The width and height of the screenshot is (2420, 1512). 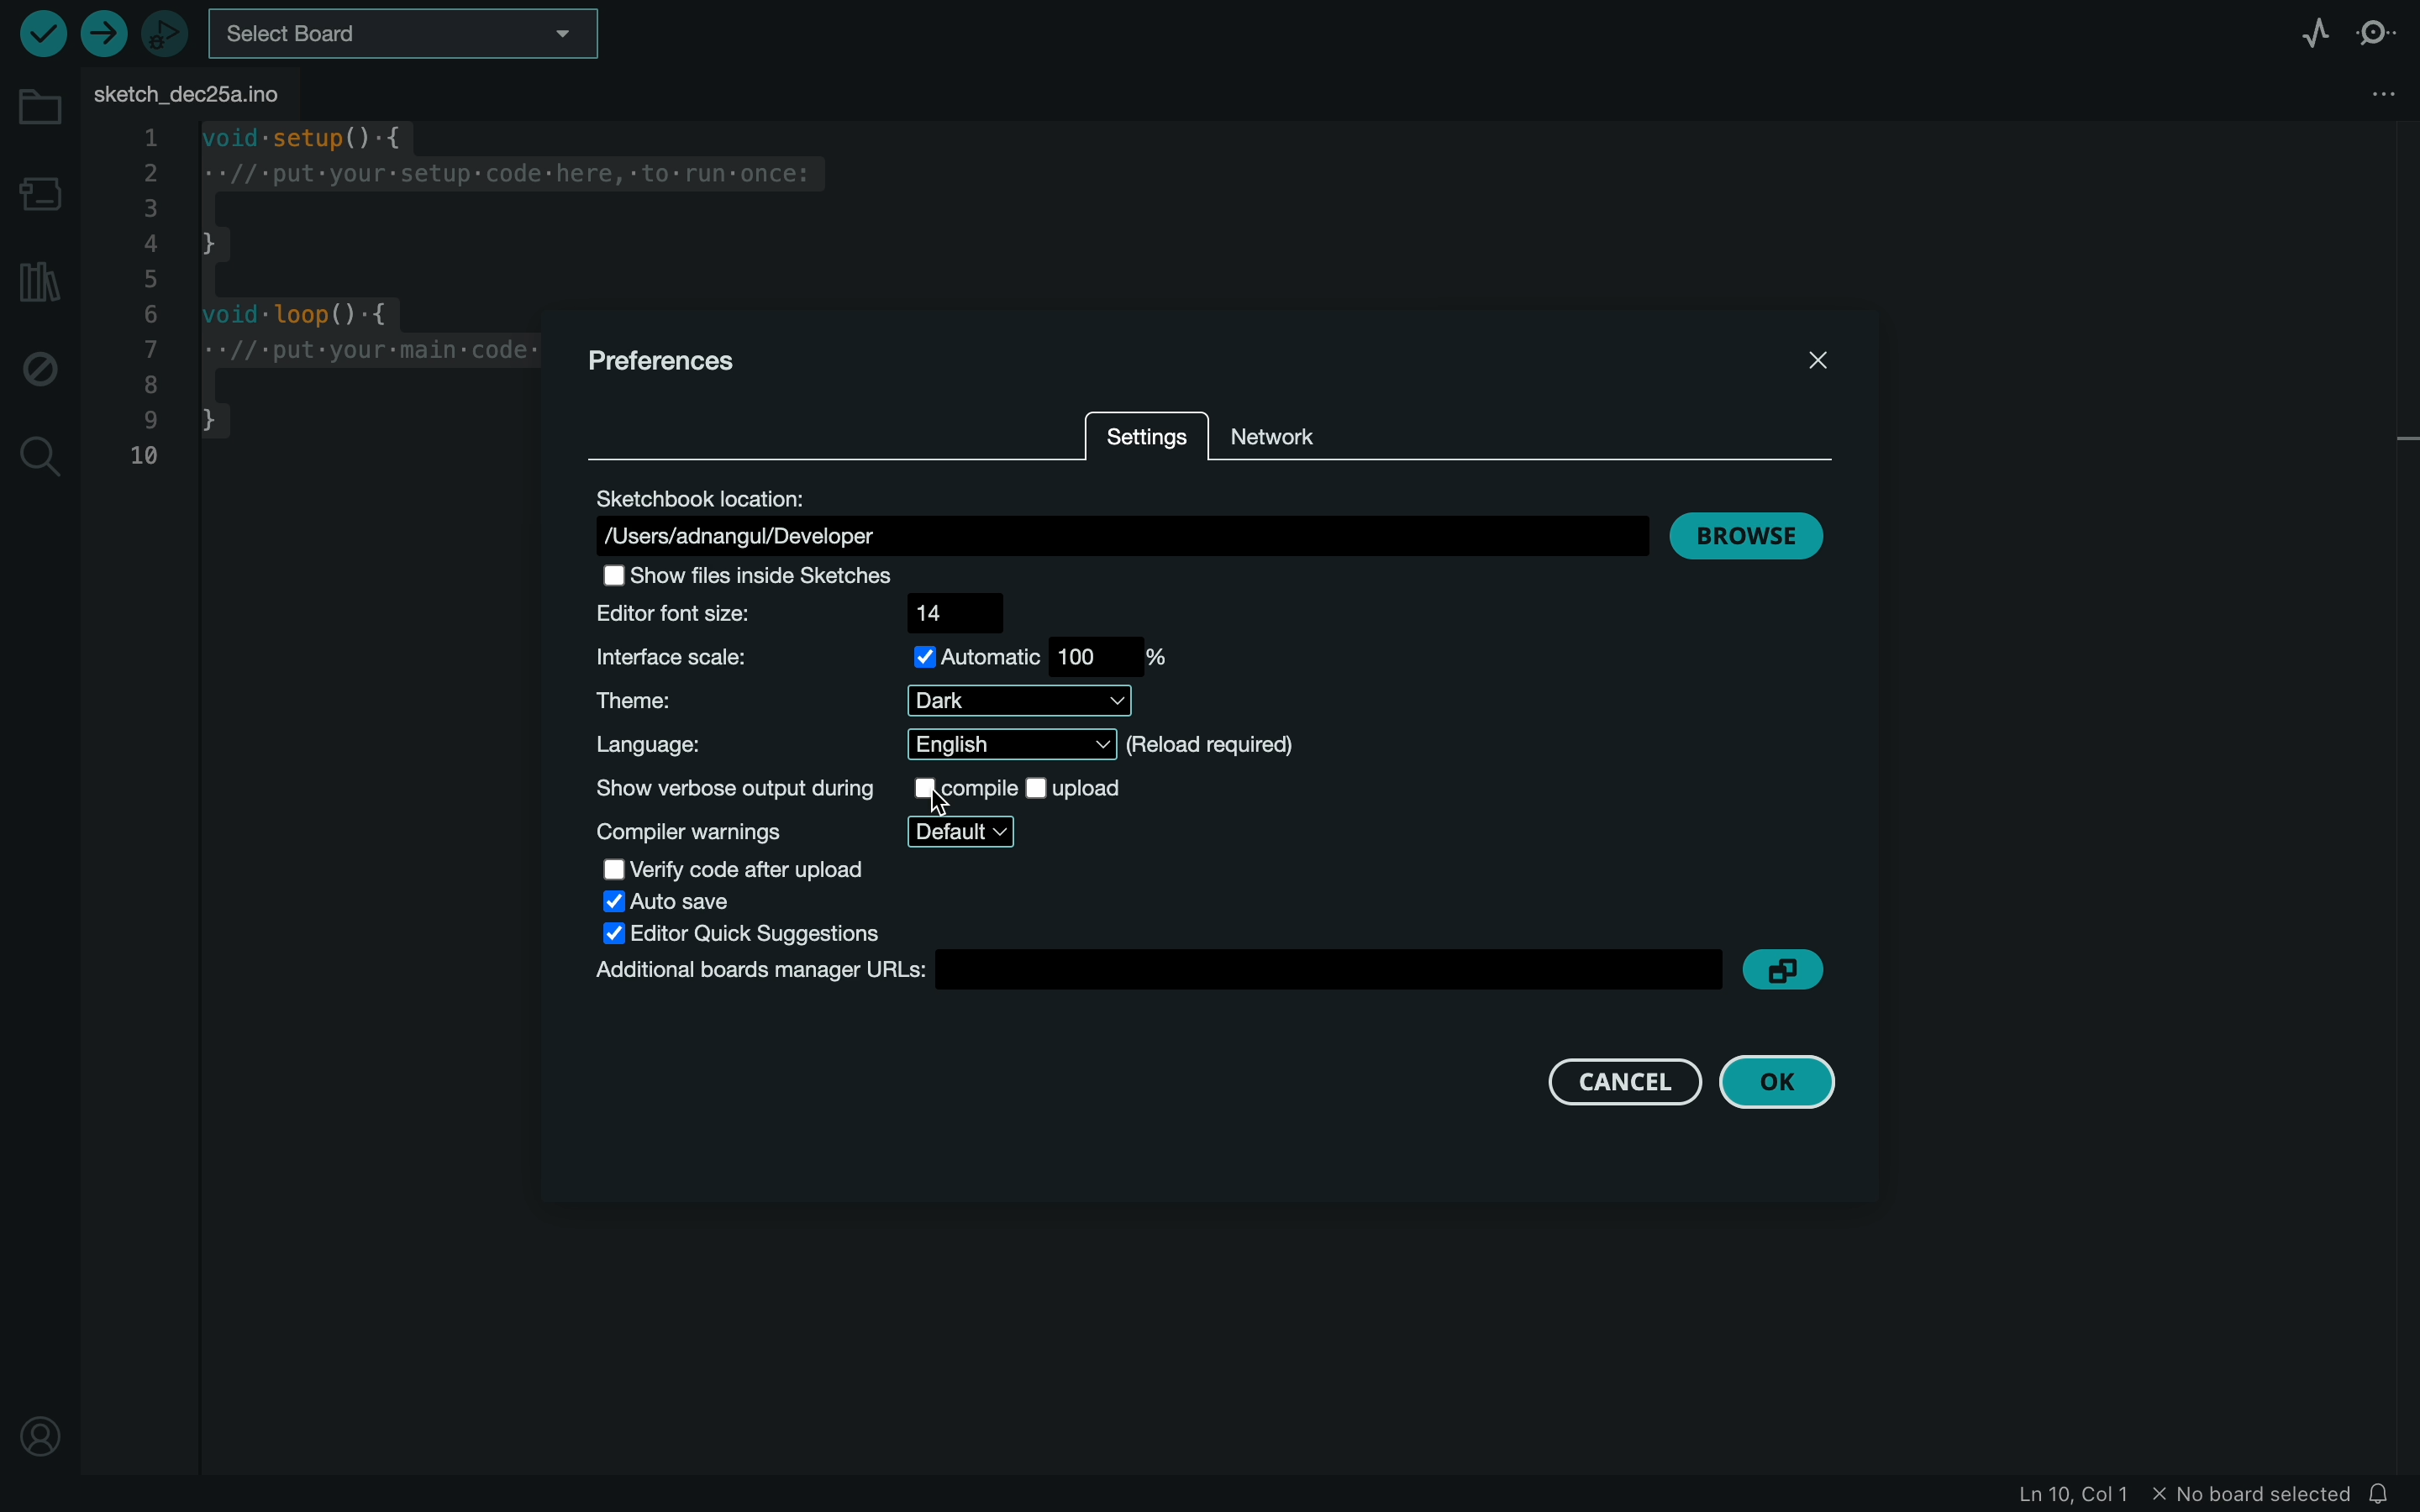 I want to click on folder, so click(x=41, y=109).